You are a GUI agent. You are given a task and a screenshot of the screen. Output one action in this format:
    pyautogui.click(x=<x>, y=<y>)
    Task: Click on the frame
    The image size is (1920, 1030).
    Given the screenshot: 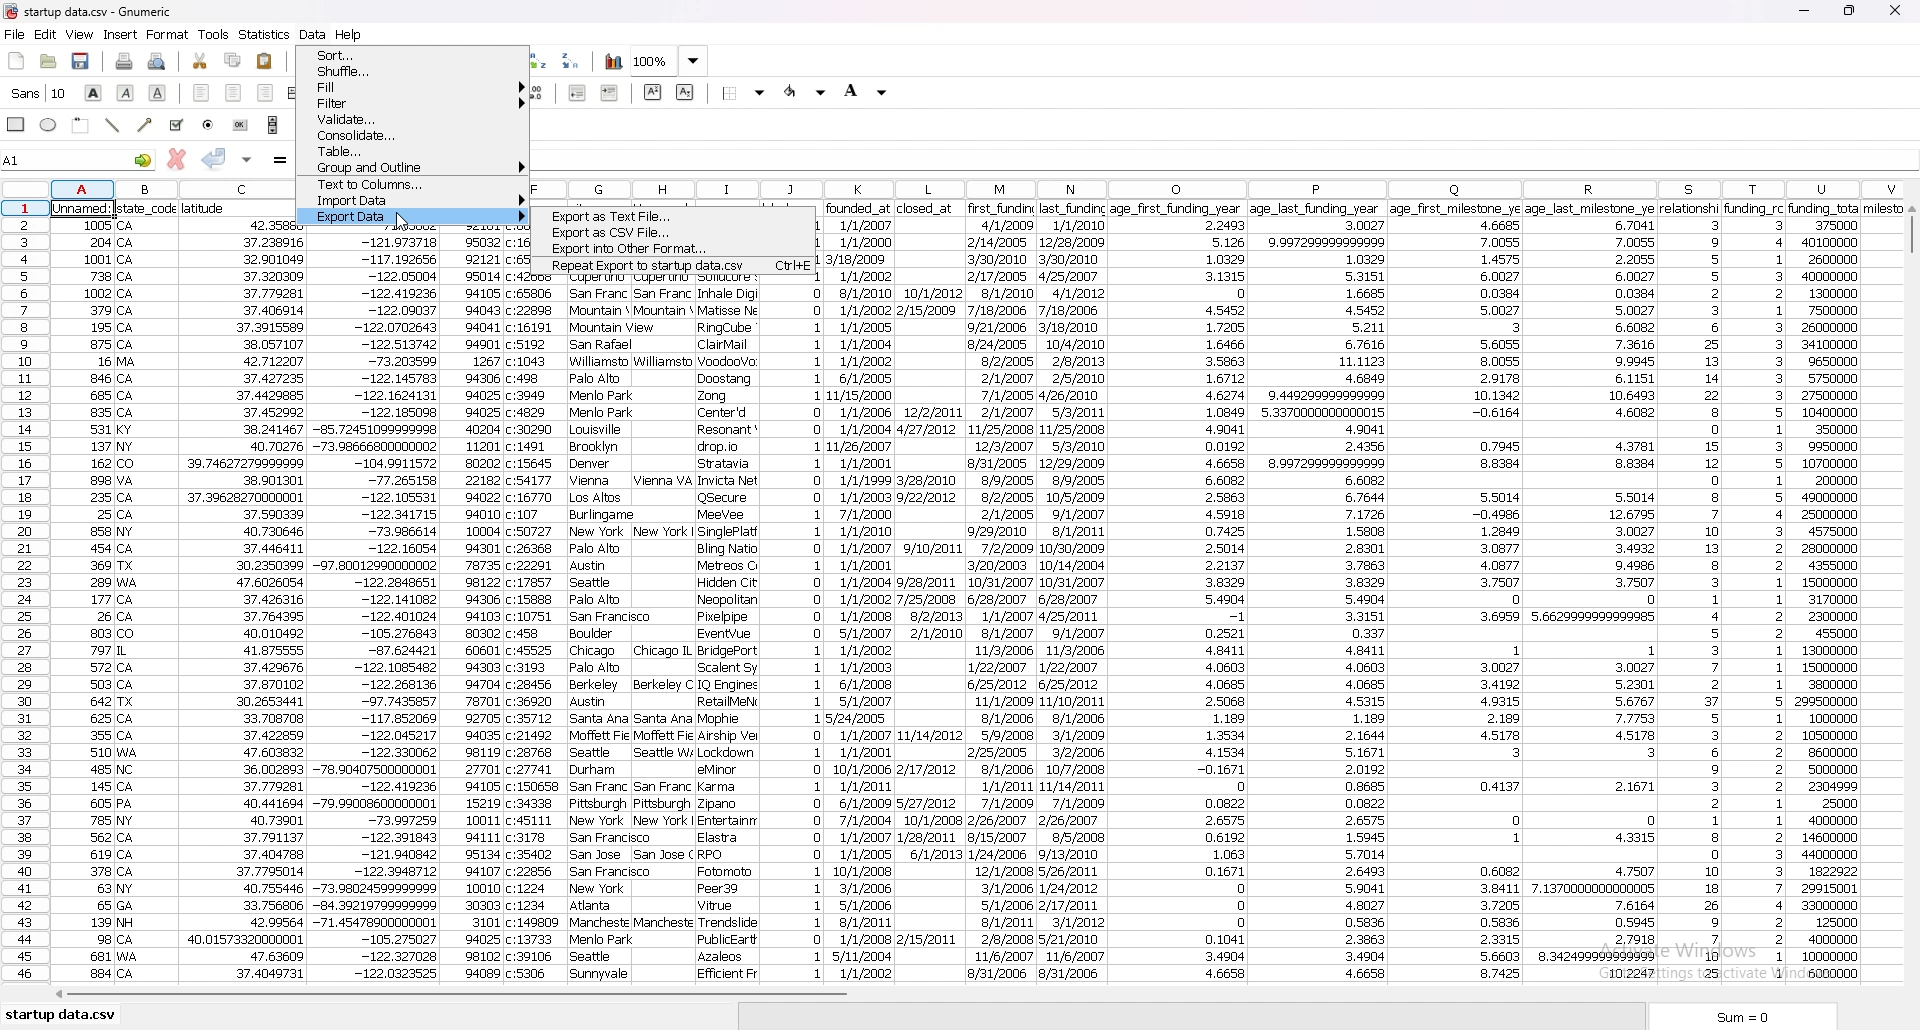 What is the action you would take?
    pyautogui.click(x=82, y=124)
    